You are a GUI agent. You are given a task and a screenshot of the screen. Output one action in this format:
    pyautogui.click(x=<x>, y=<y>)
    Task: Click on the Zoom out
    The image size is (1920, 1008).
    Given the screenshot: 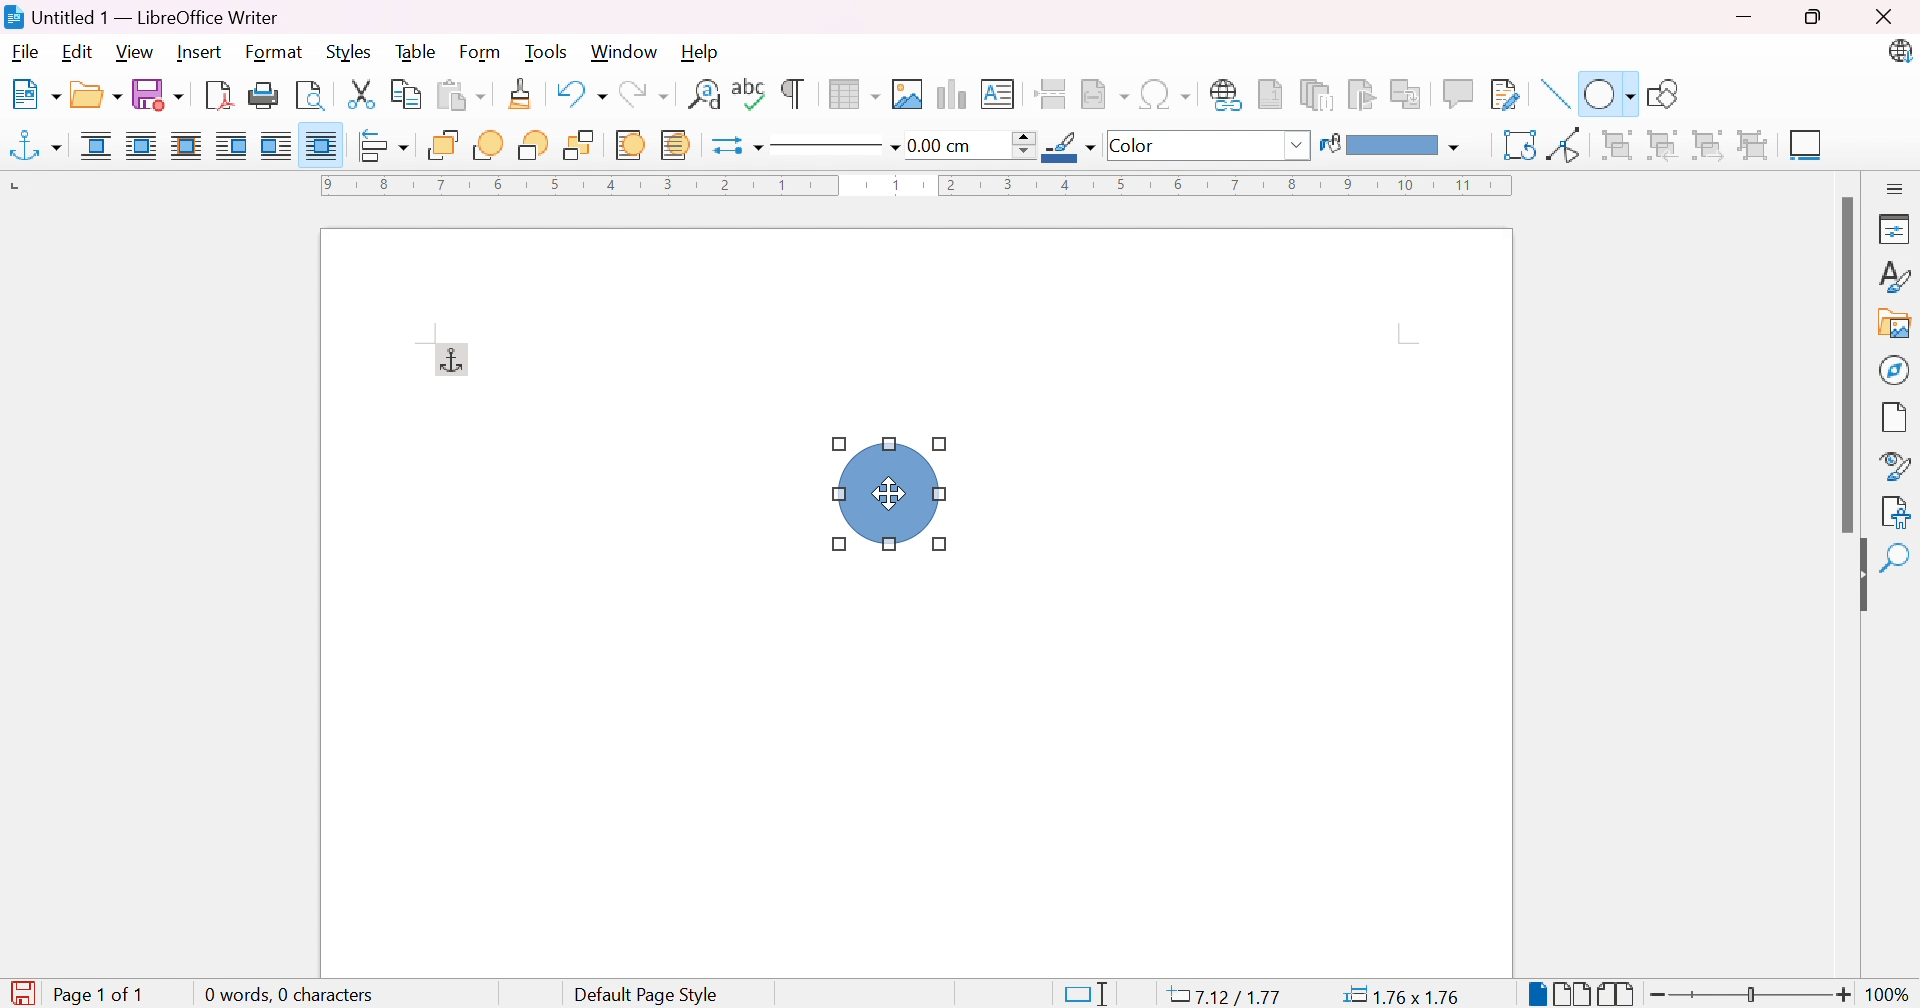 What is the action you would take?
    pyautogui.click(x=1660, y=997)
    